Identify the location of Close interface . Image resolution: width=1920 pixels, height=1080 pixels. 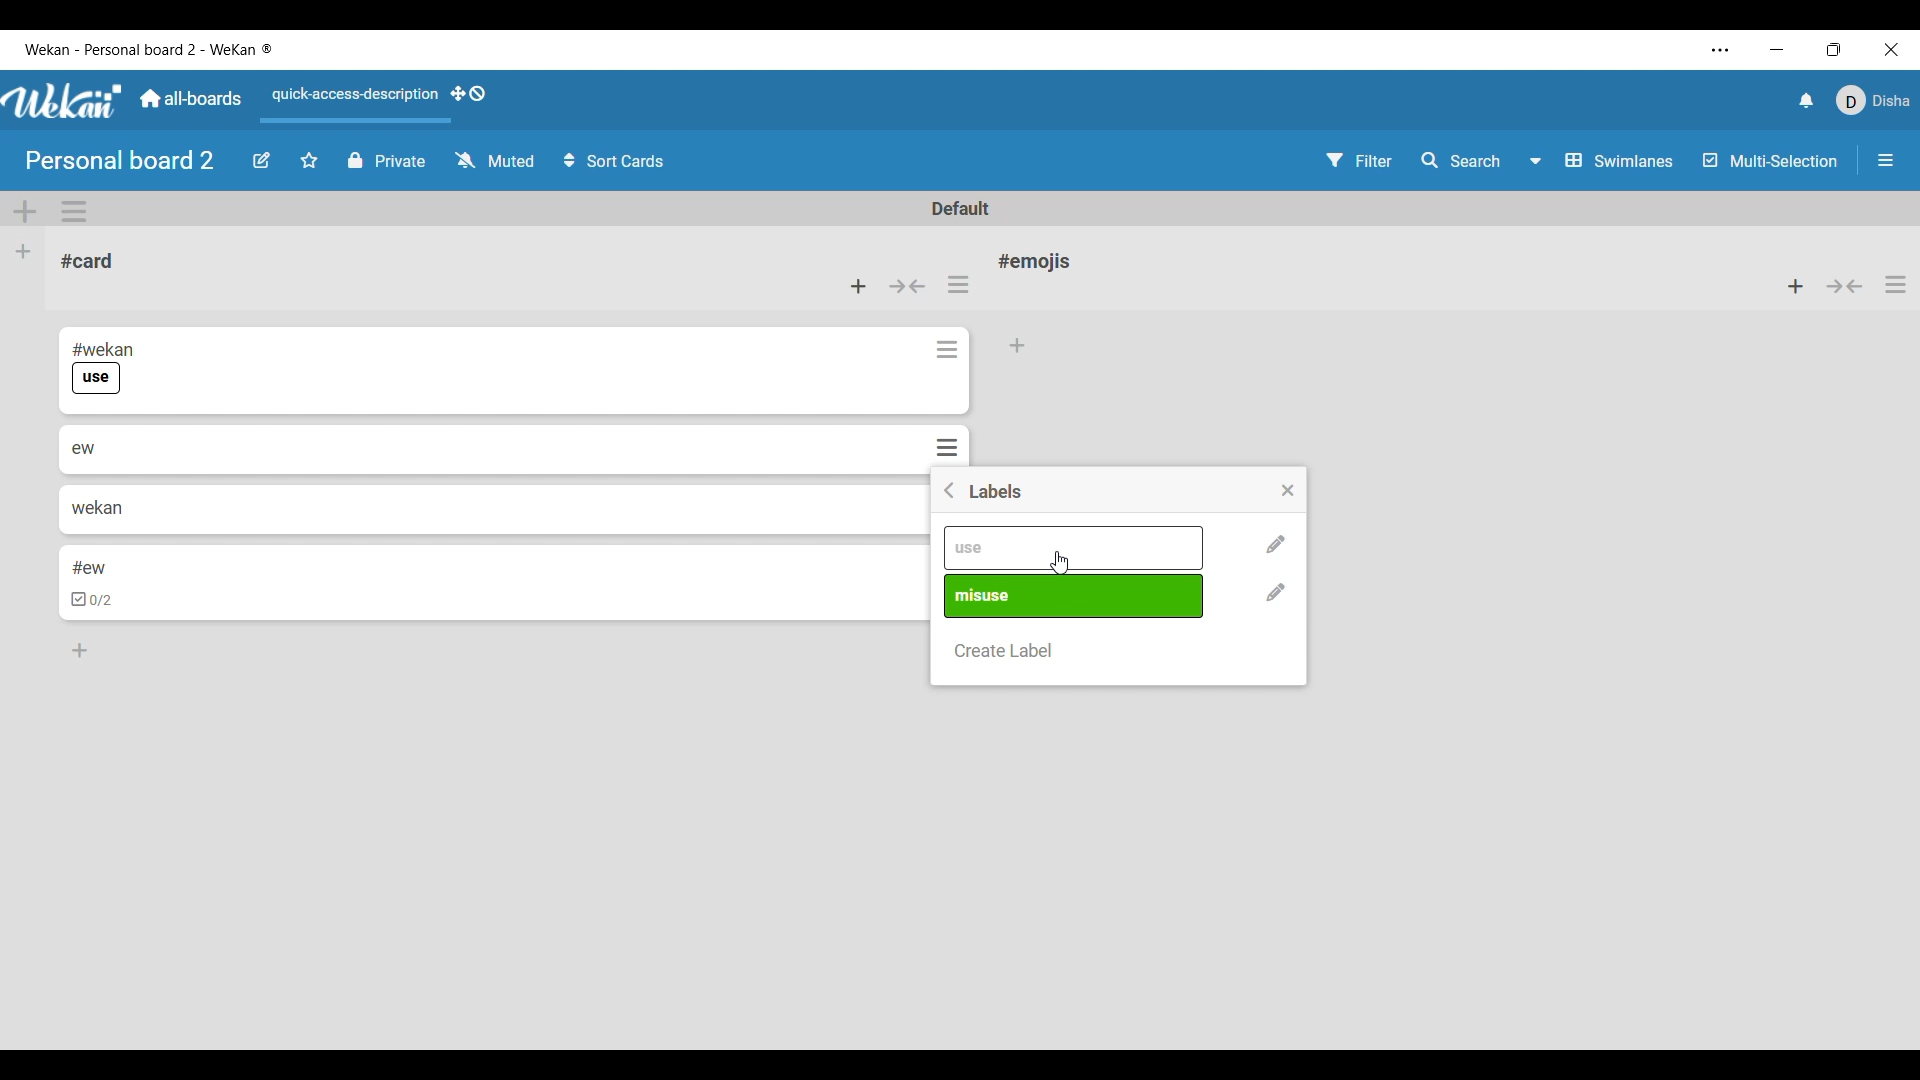
(1892, 49).